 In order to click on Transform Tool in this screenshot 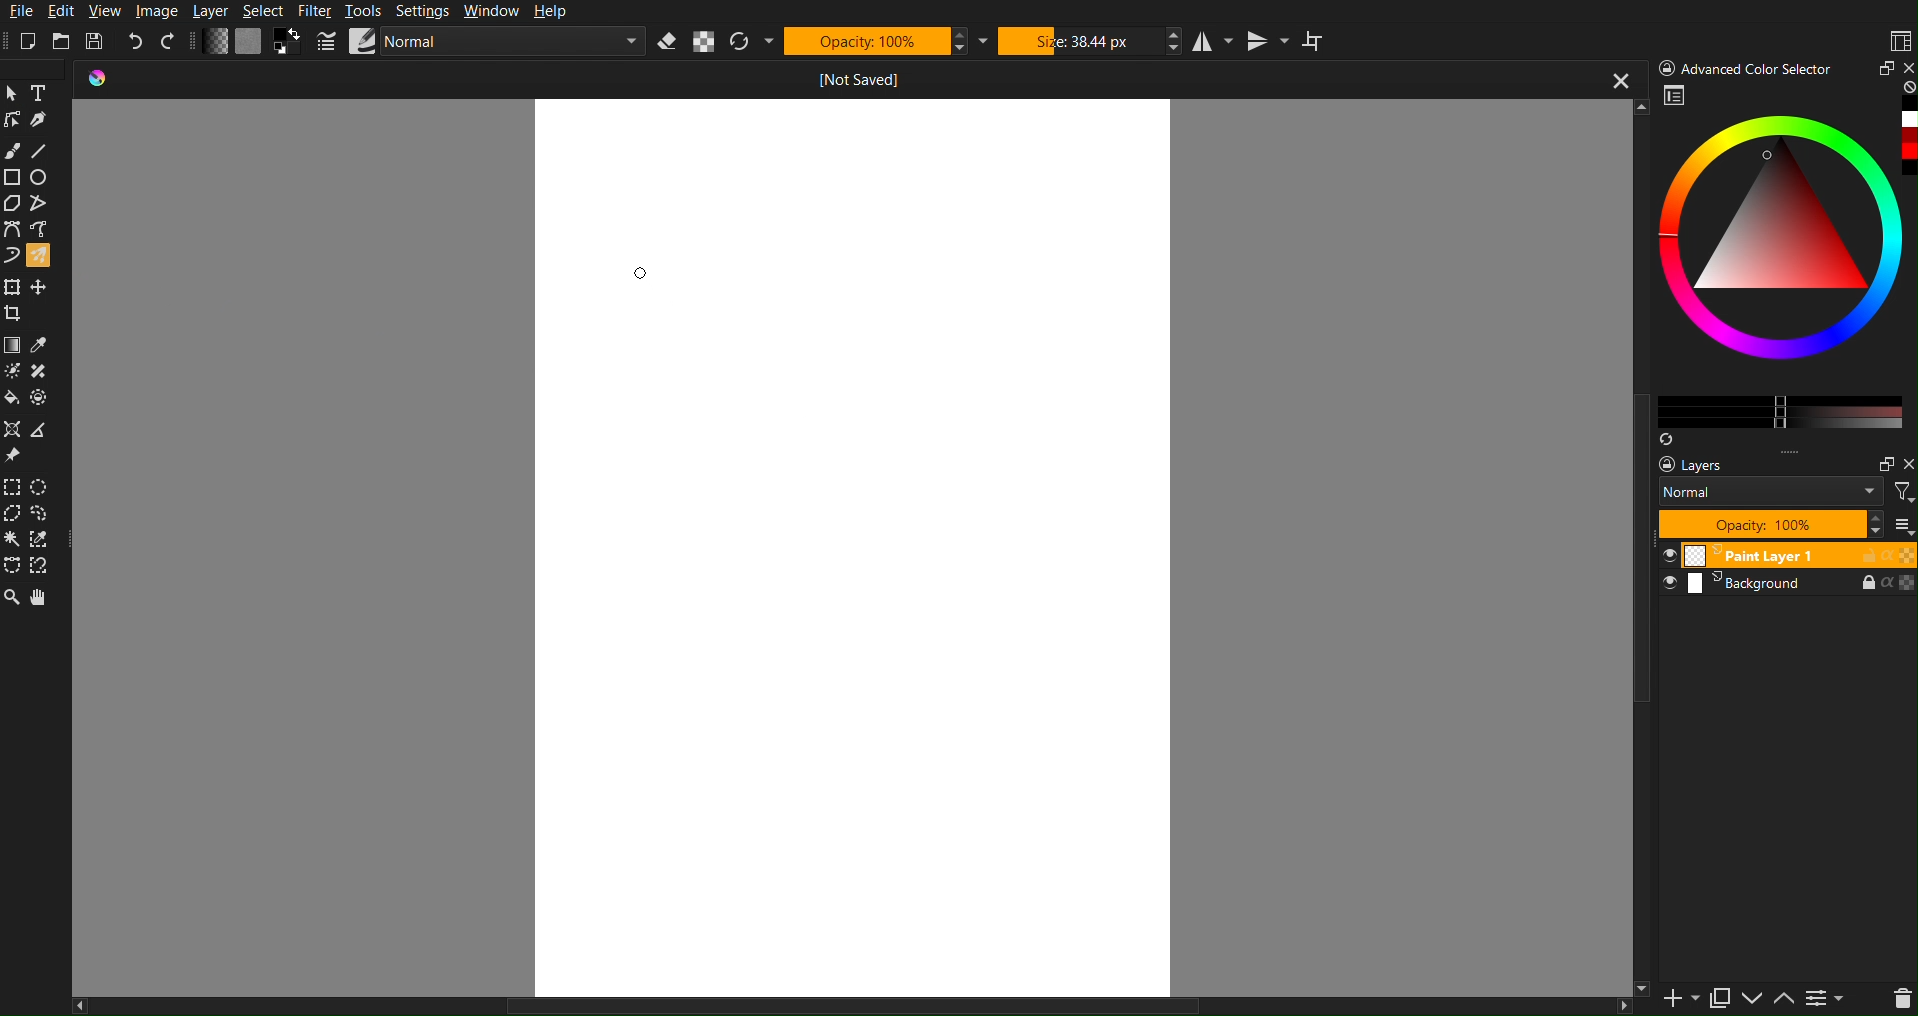, I will do `click(13, 286)`.